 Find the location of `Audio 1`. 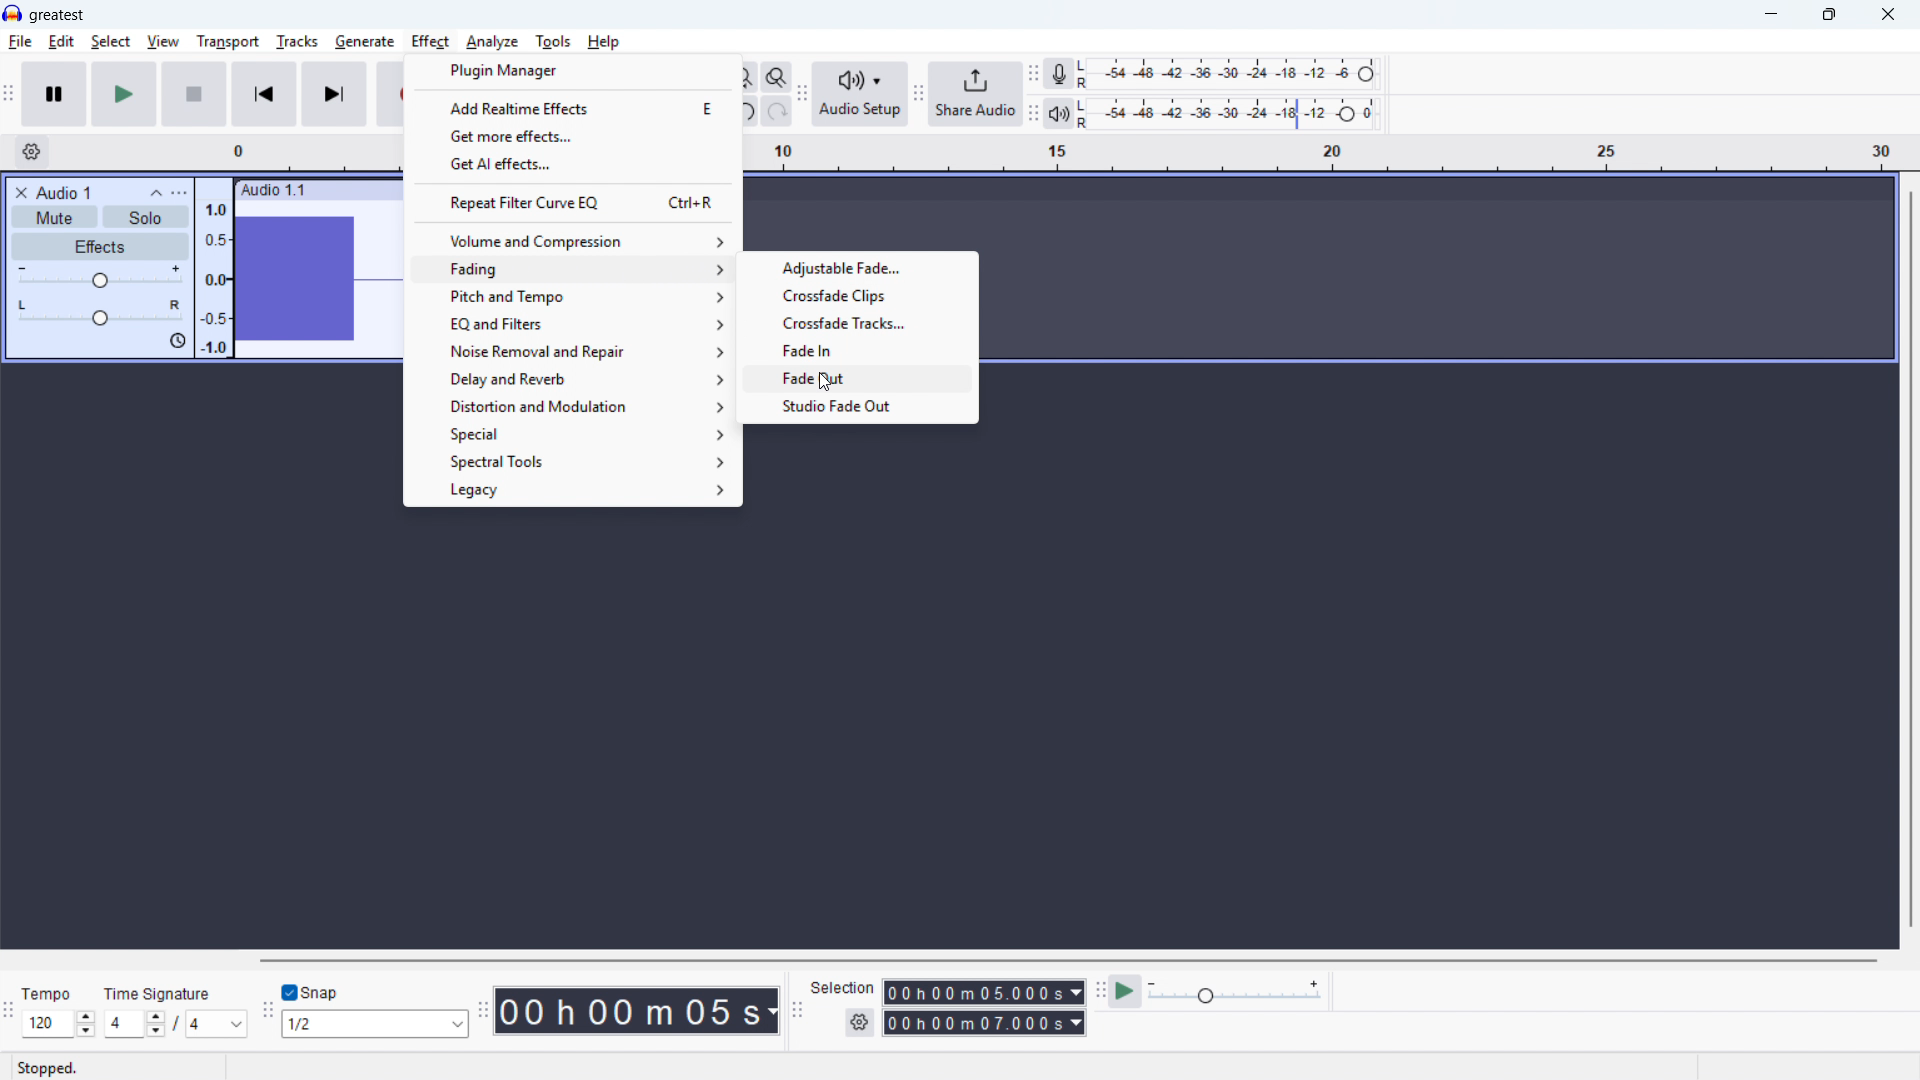

Audio 1 is located at coordinates (64, 192).